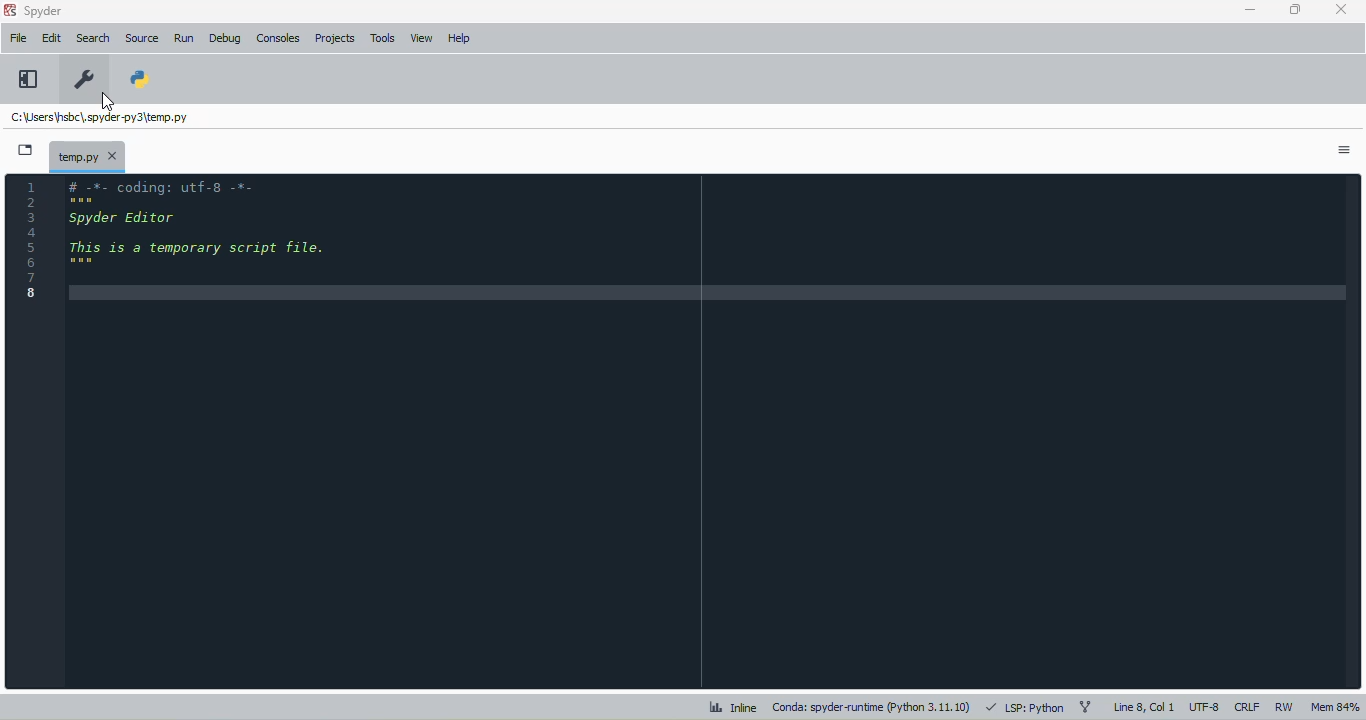  What do you see at coordinates (85, 80) in the screenshot?
I see `preferences` at bounding box center [85, 80].